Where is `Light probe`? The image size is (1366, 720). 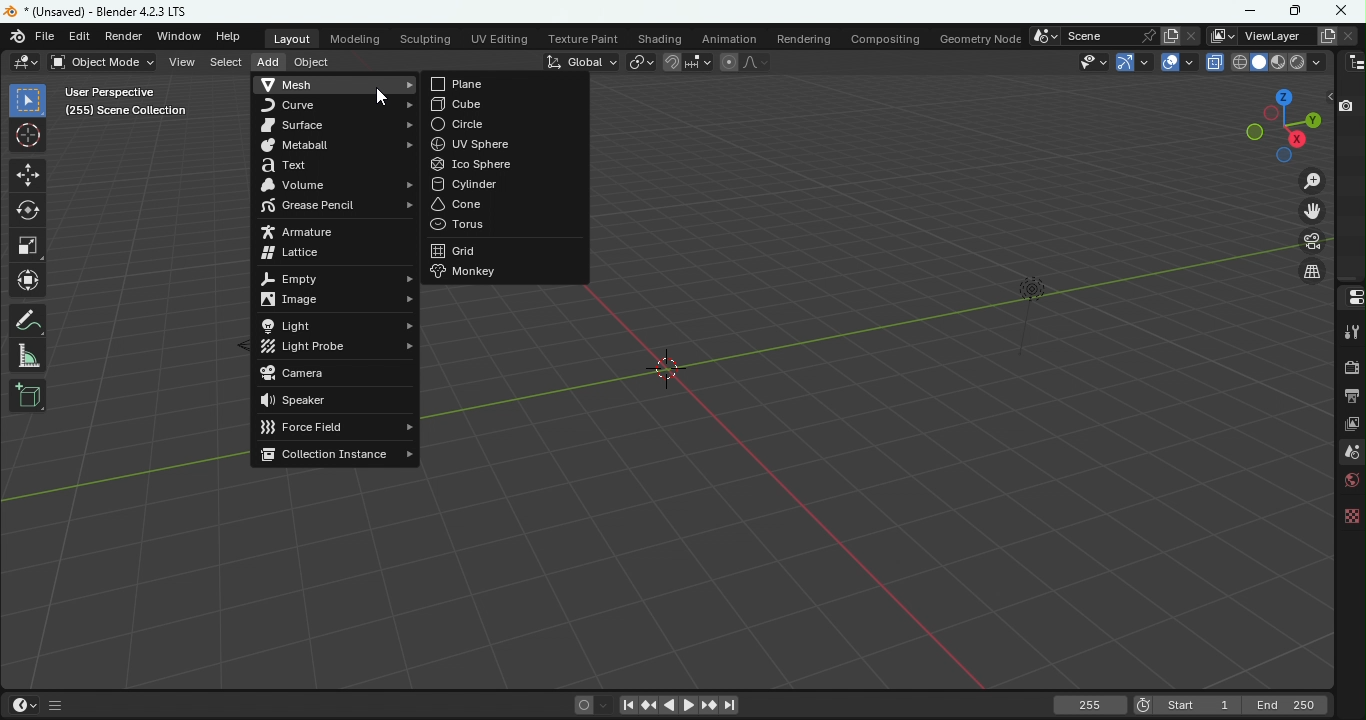
Light probe is located at coordinates (338, 348).